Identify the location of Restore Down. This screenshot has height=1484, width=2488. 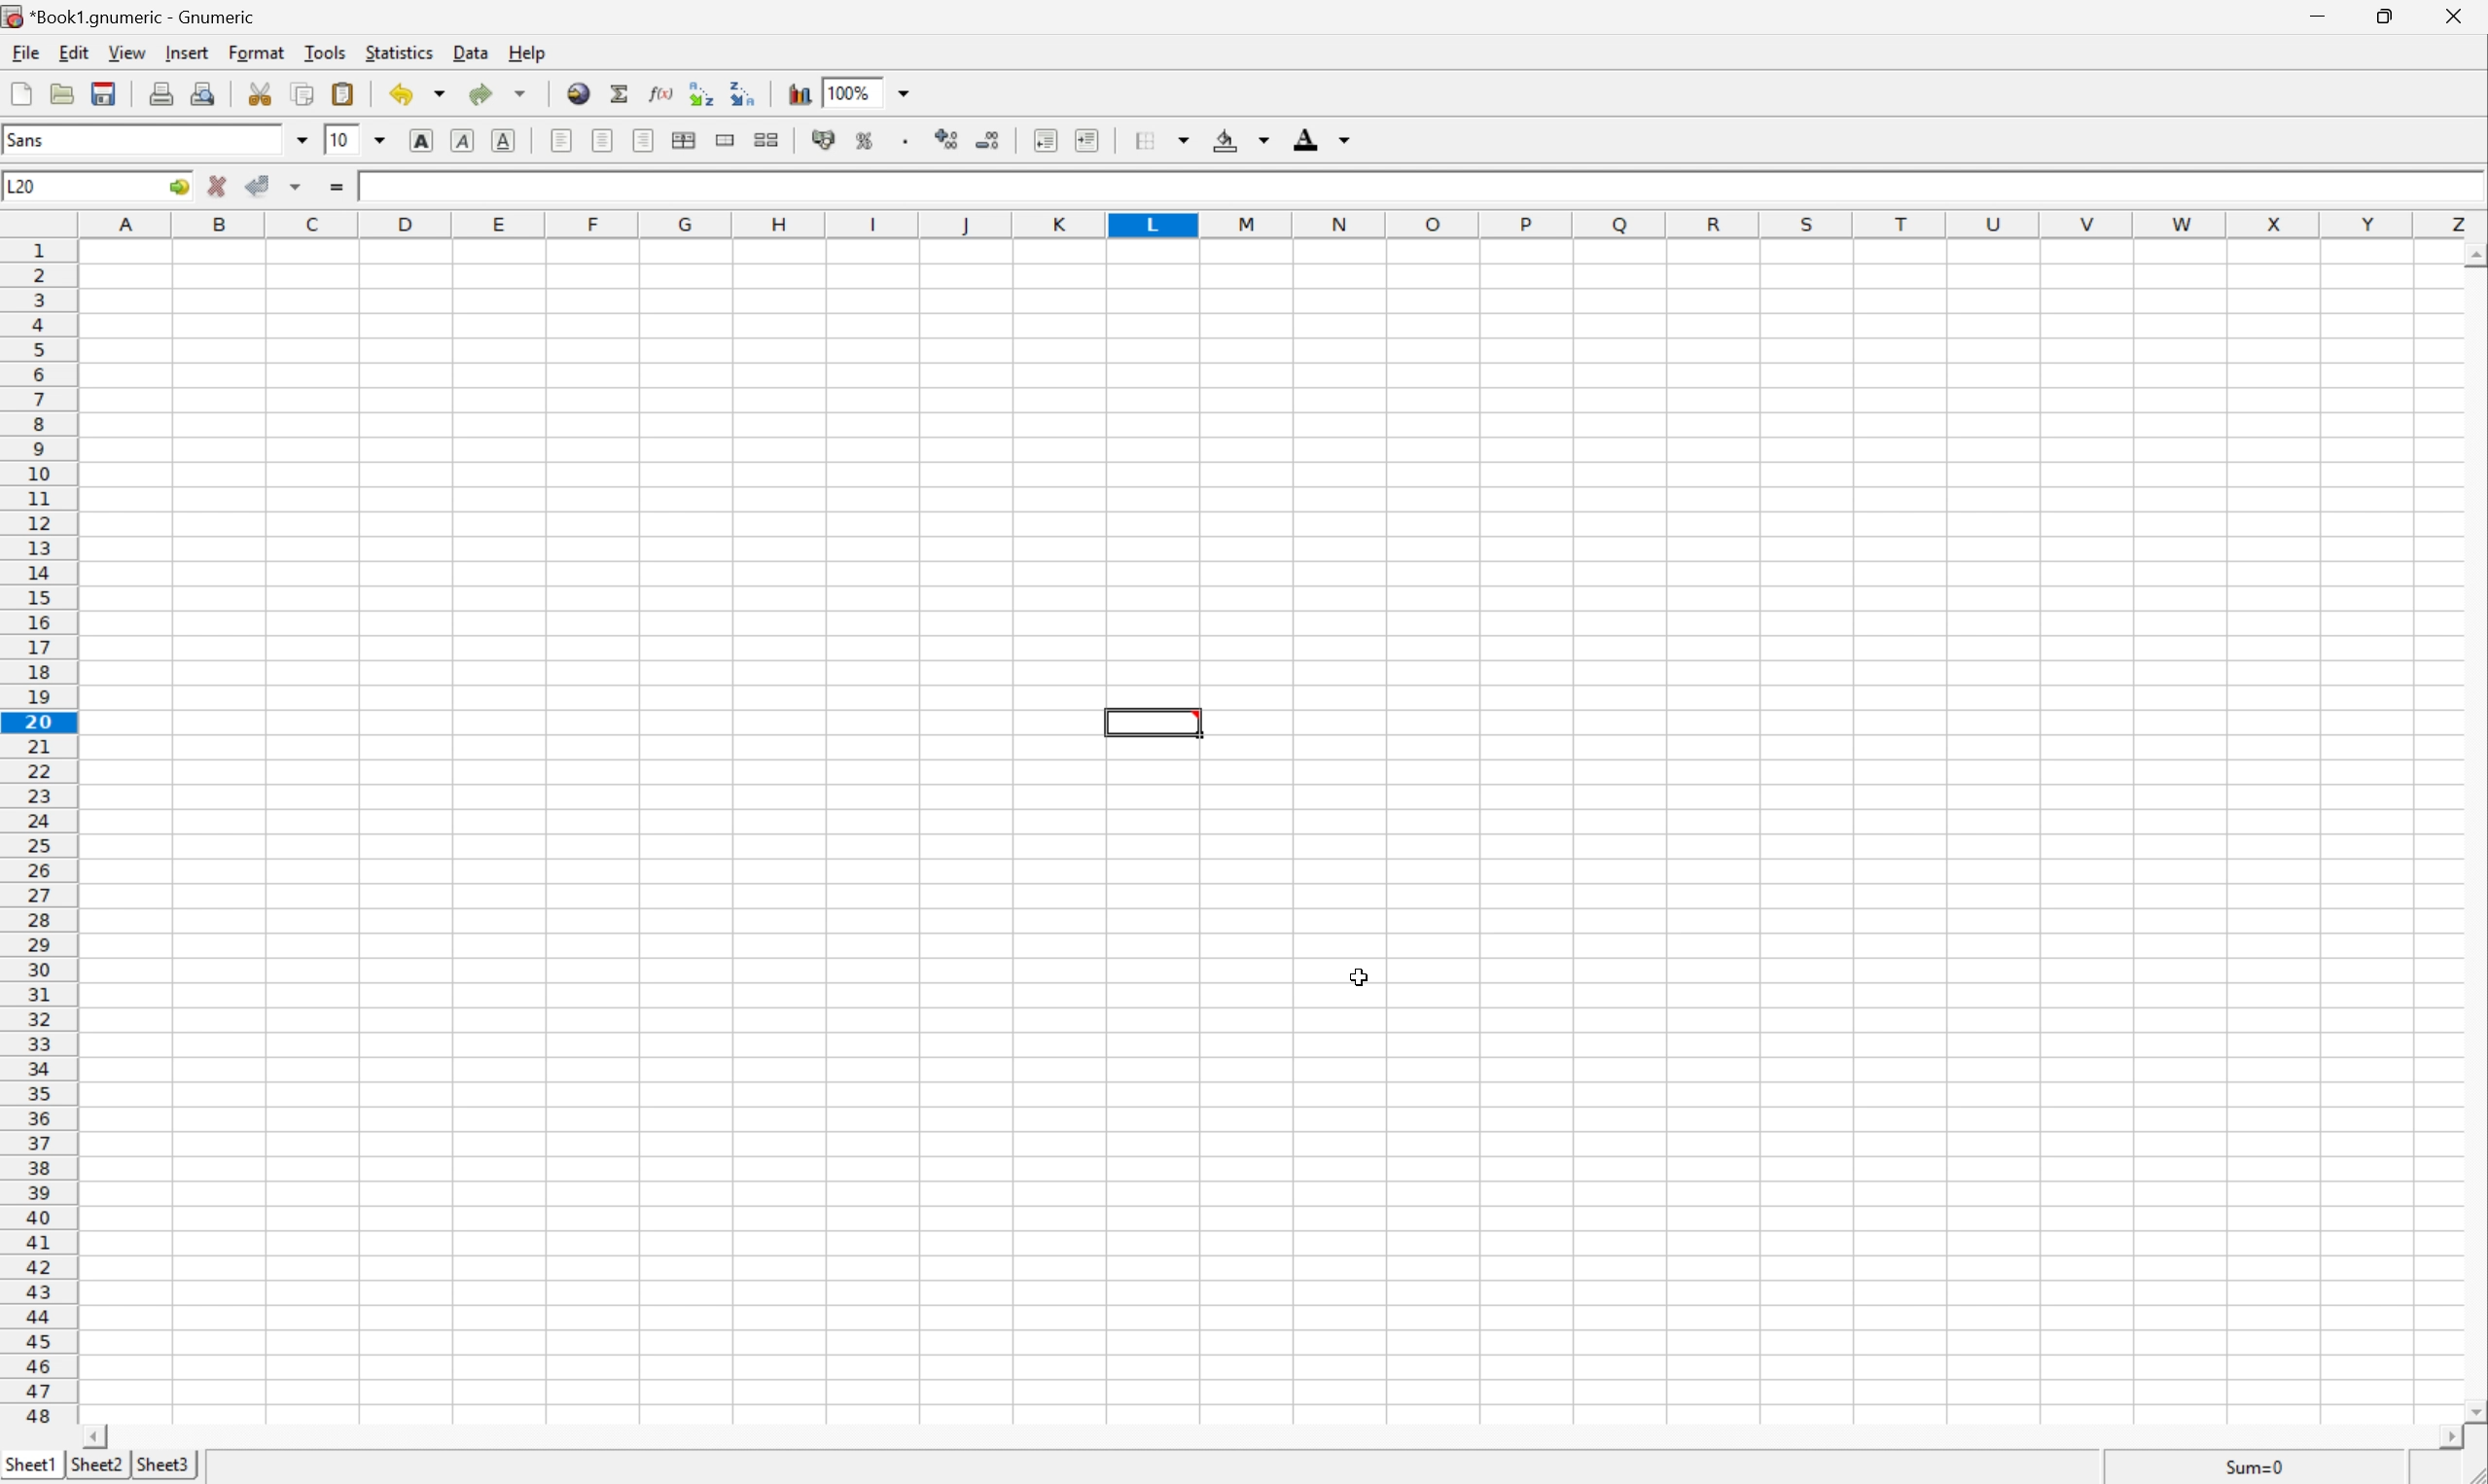
(2379, 17).